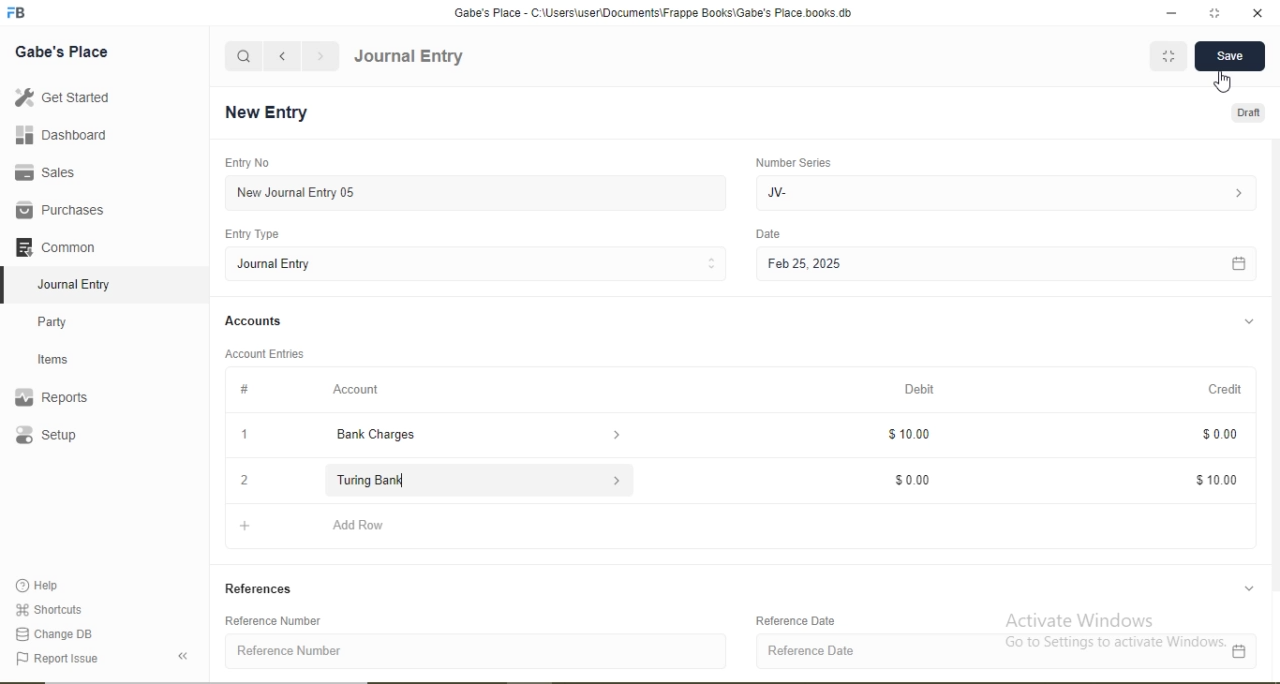  I want to click on Draft, so click(1250, 114).